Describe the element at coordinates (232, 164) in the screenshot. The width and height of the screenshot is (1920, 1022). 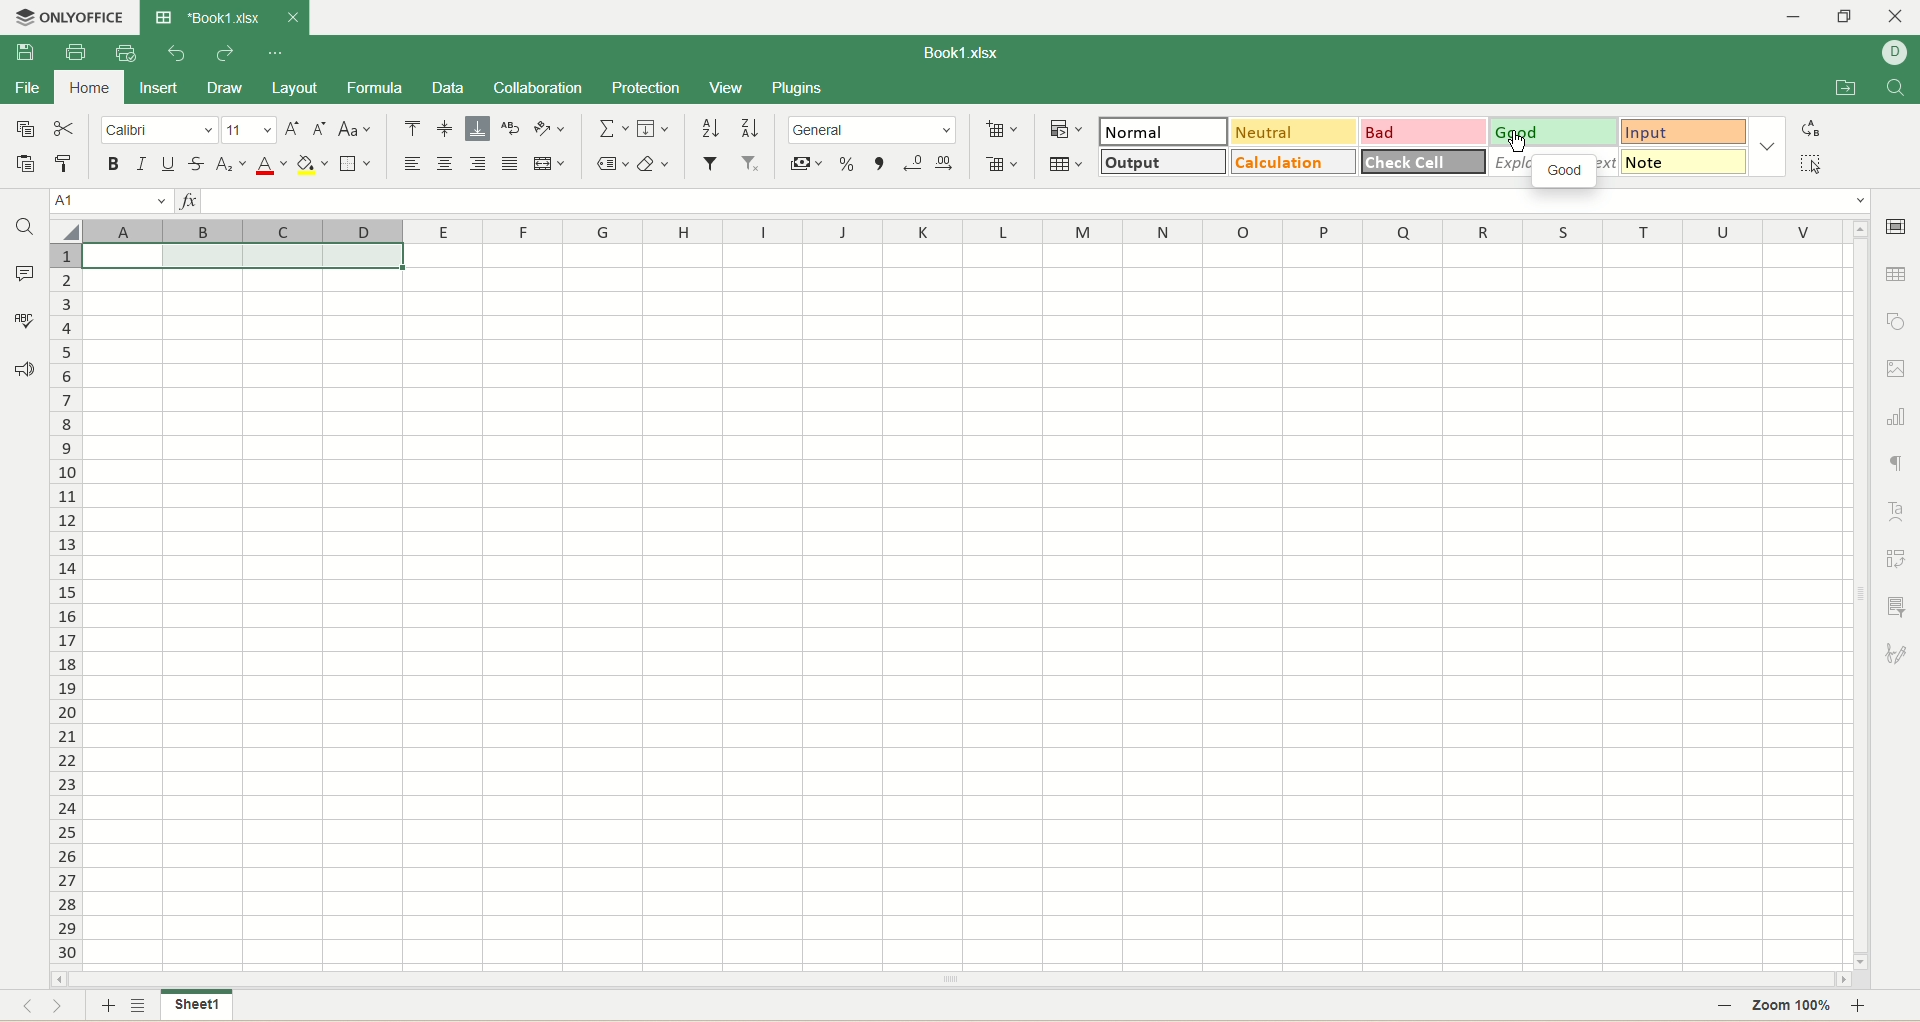
I see `subscript` at that location.